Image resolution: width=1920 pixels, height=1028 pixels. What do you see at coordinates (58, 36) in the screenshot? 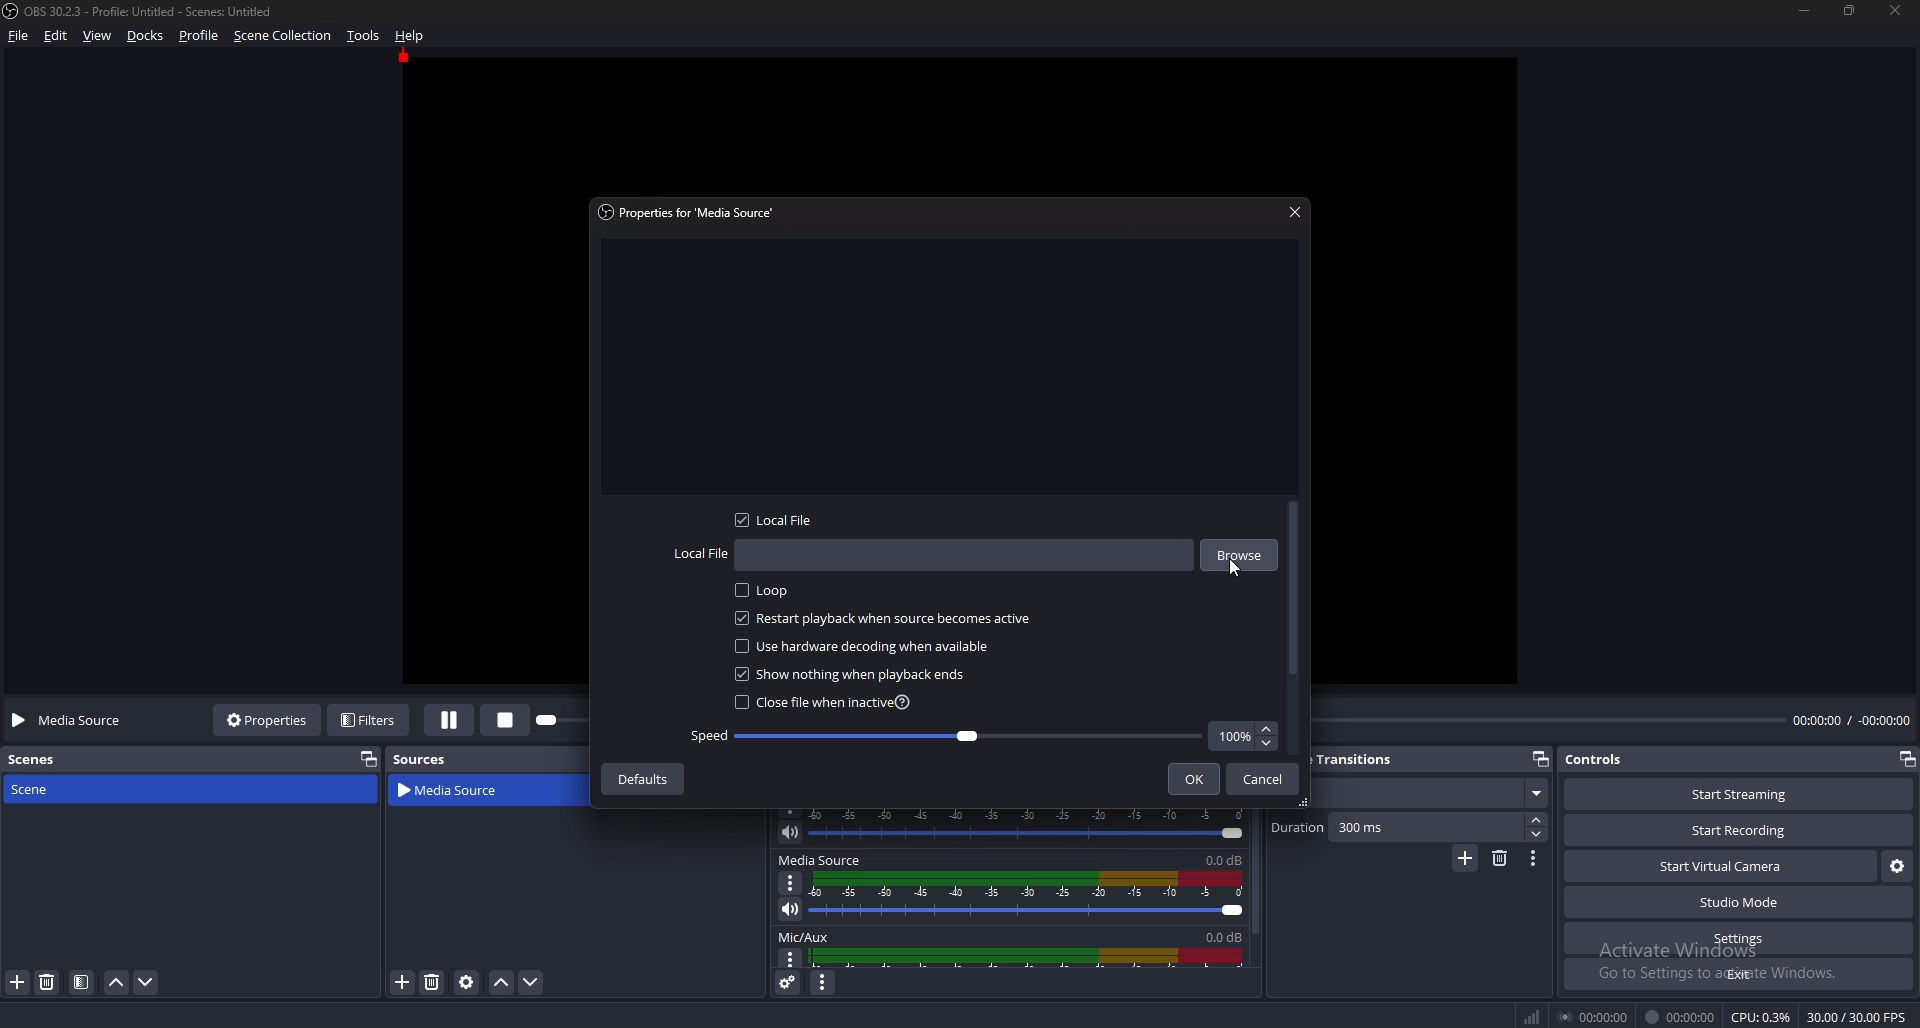
I see `Edit` at bounding box center [58, 36].